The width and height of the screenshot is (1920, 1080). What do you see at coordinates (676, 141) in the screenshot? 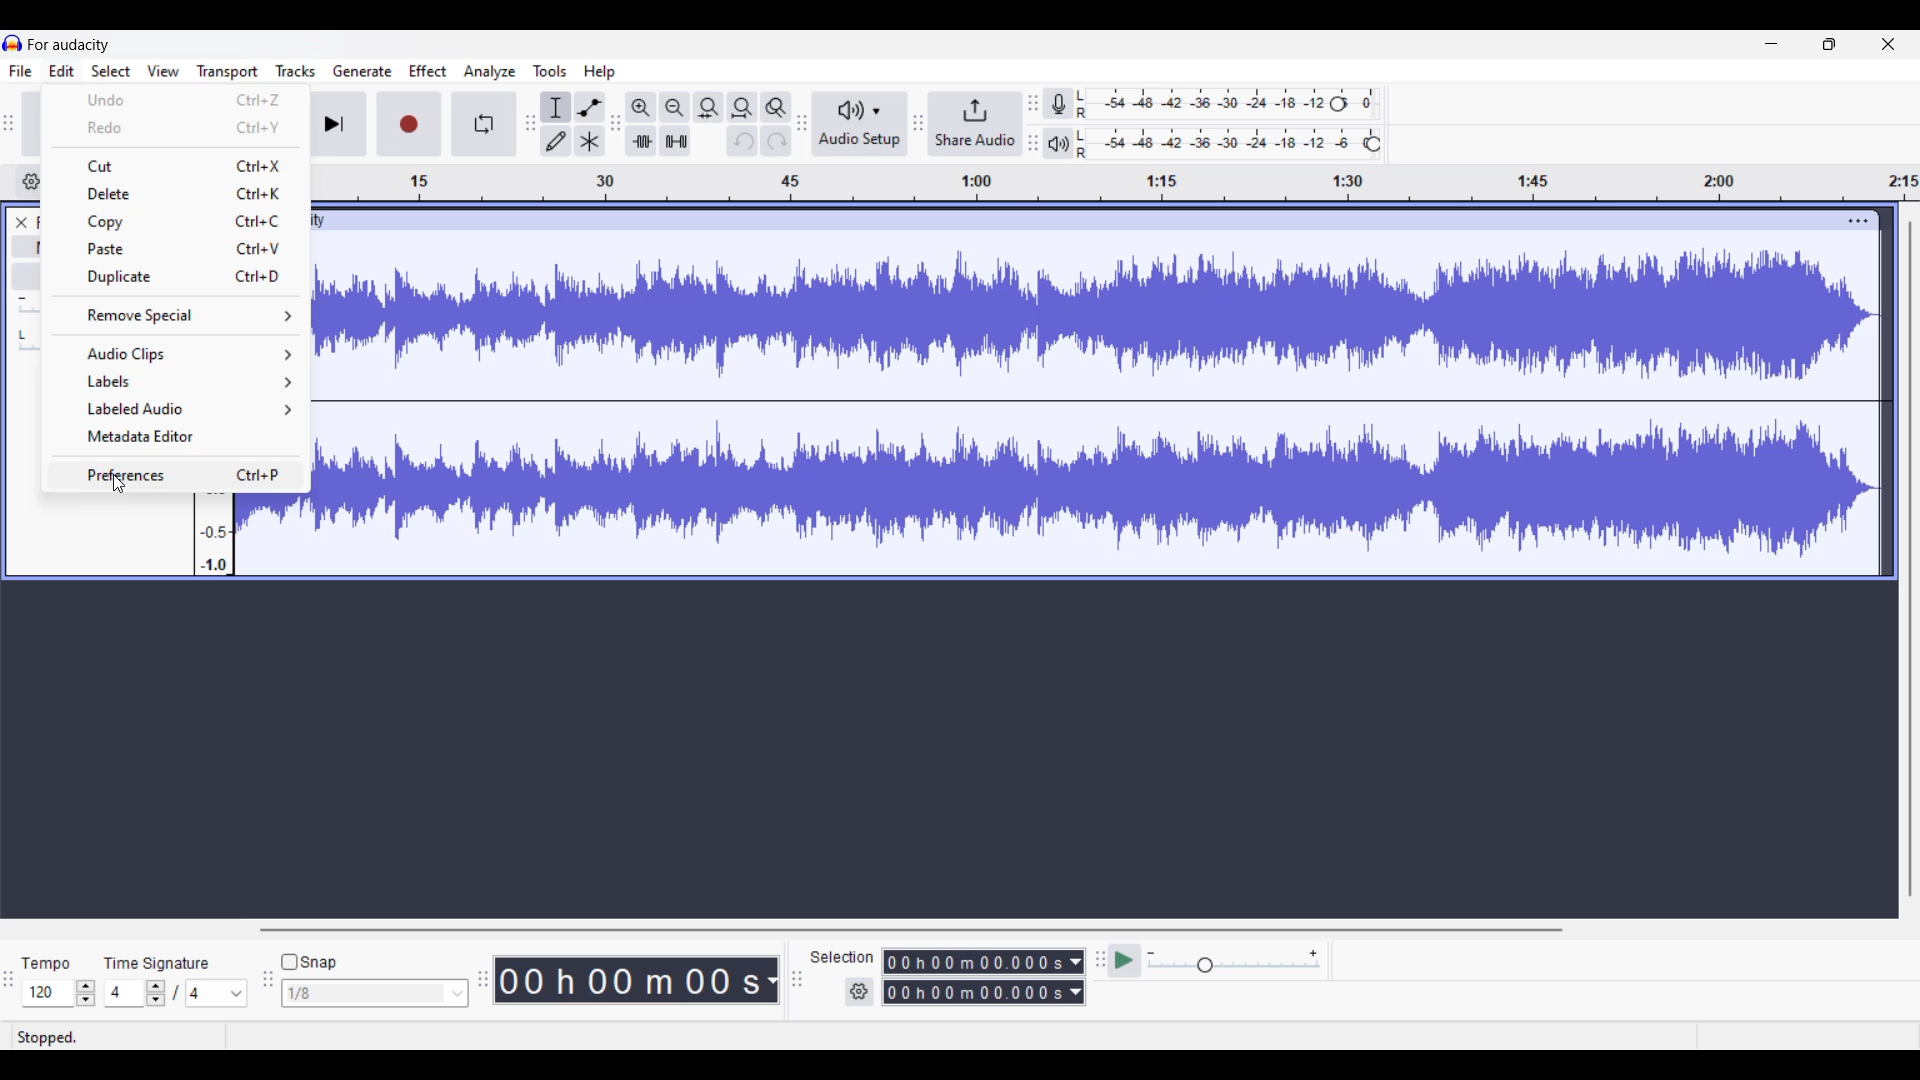
I see `Silence audio selection` at bounding box center [676, 141].